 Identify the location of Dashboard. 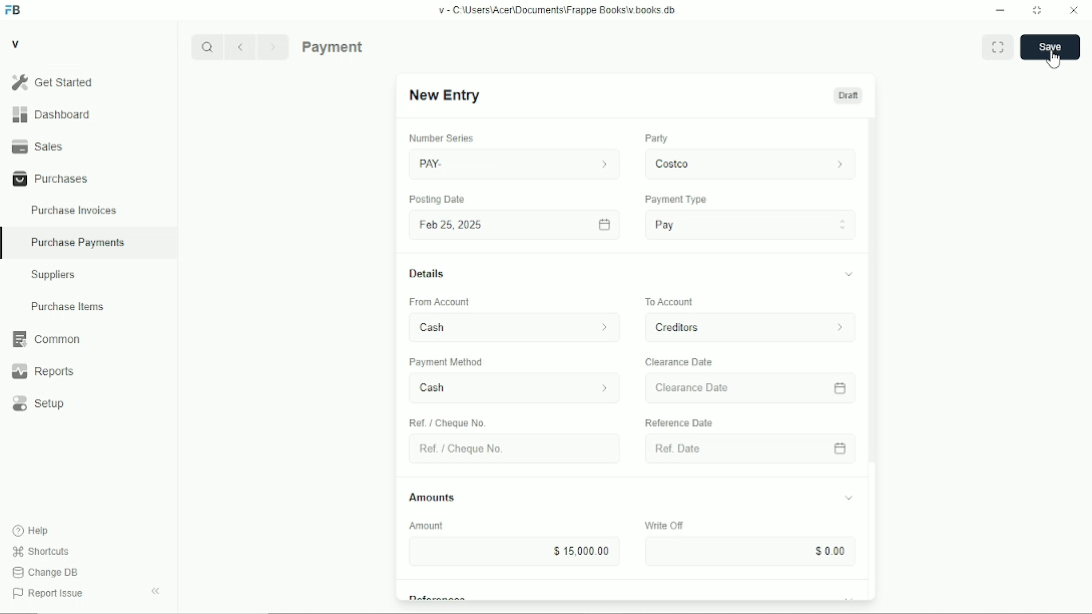
(88, 114).